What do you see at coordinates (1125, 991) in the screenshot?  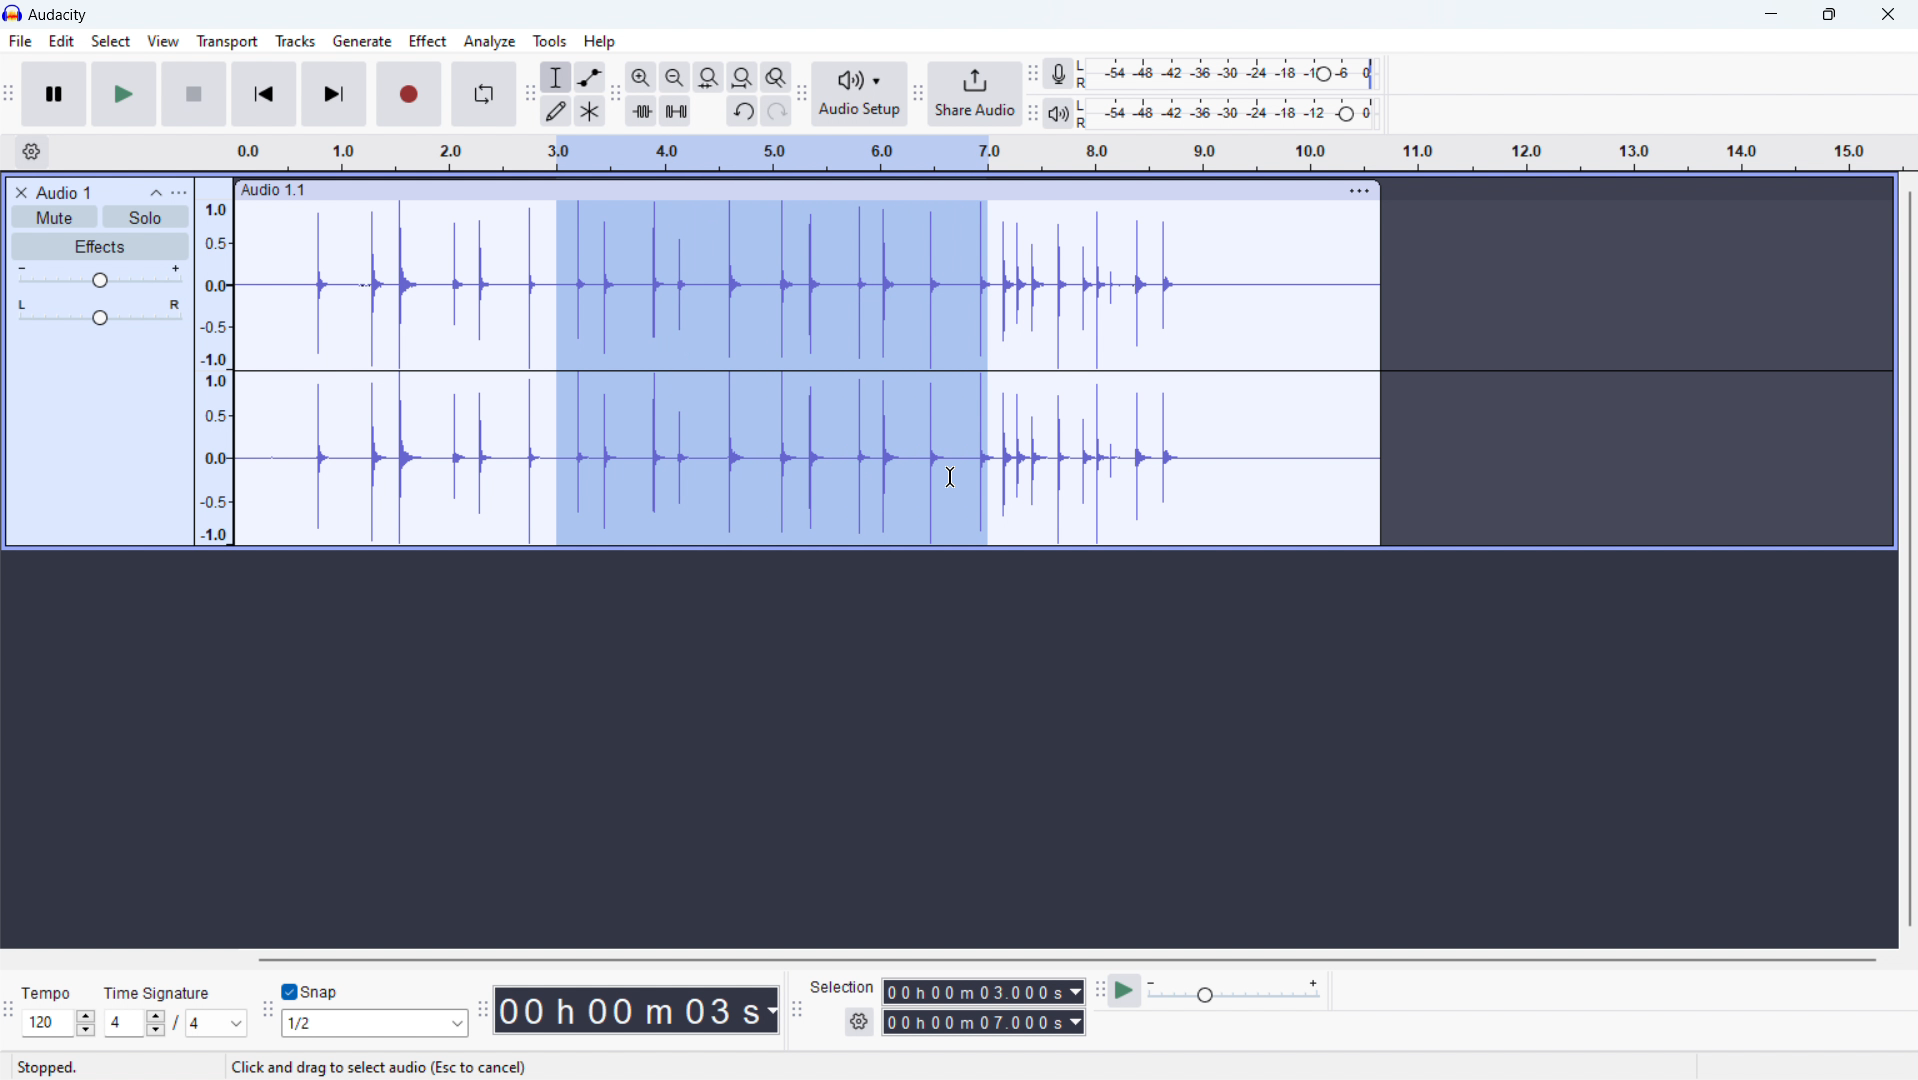 I see `play at speed` at bounding box center [1125, 991].